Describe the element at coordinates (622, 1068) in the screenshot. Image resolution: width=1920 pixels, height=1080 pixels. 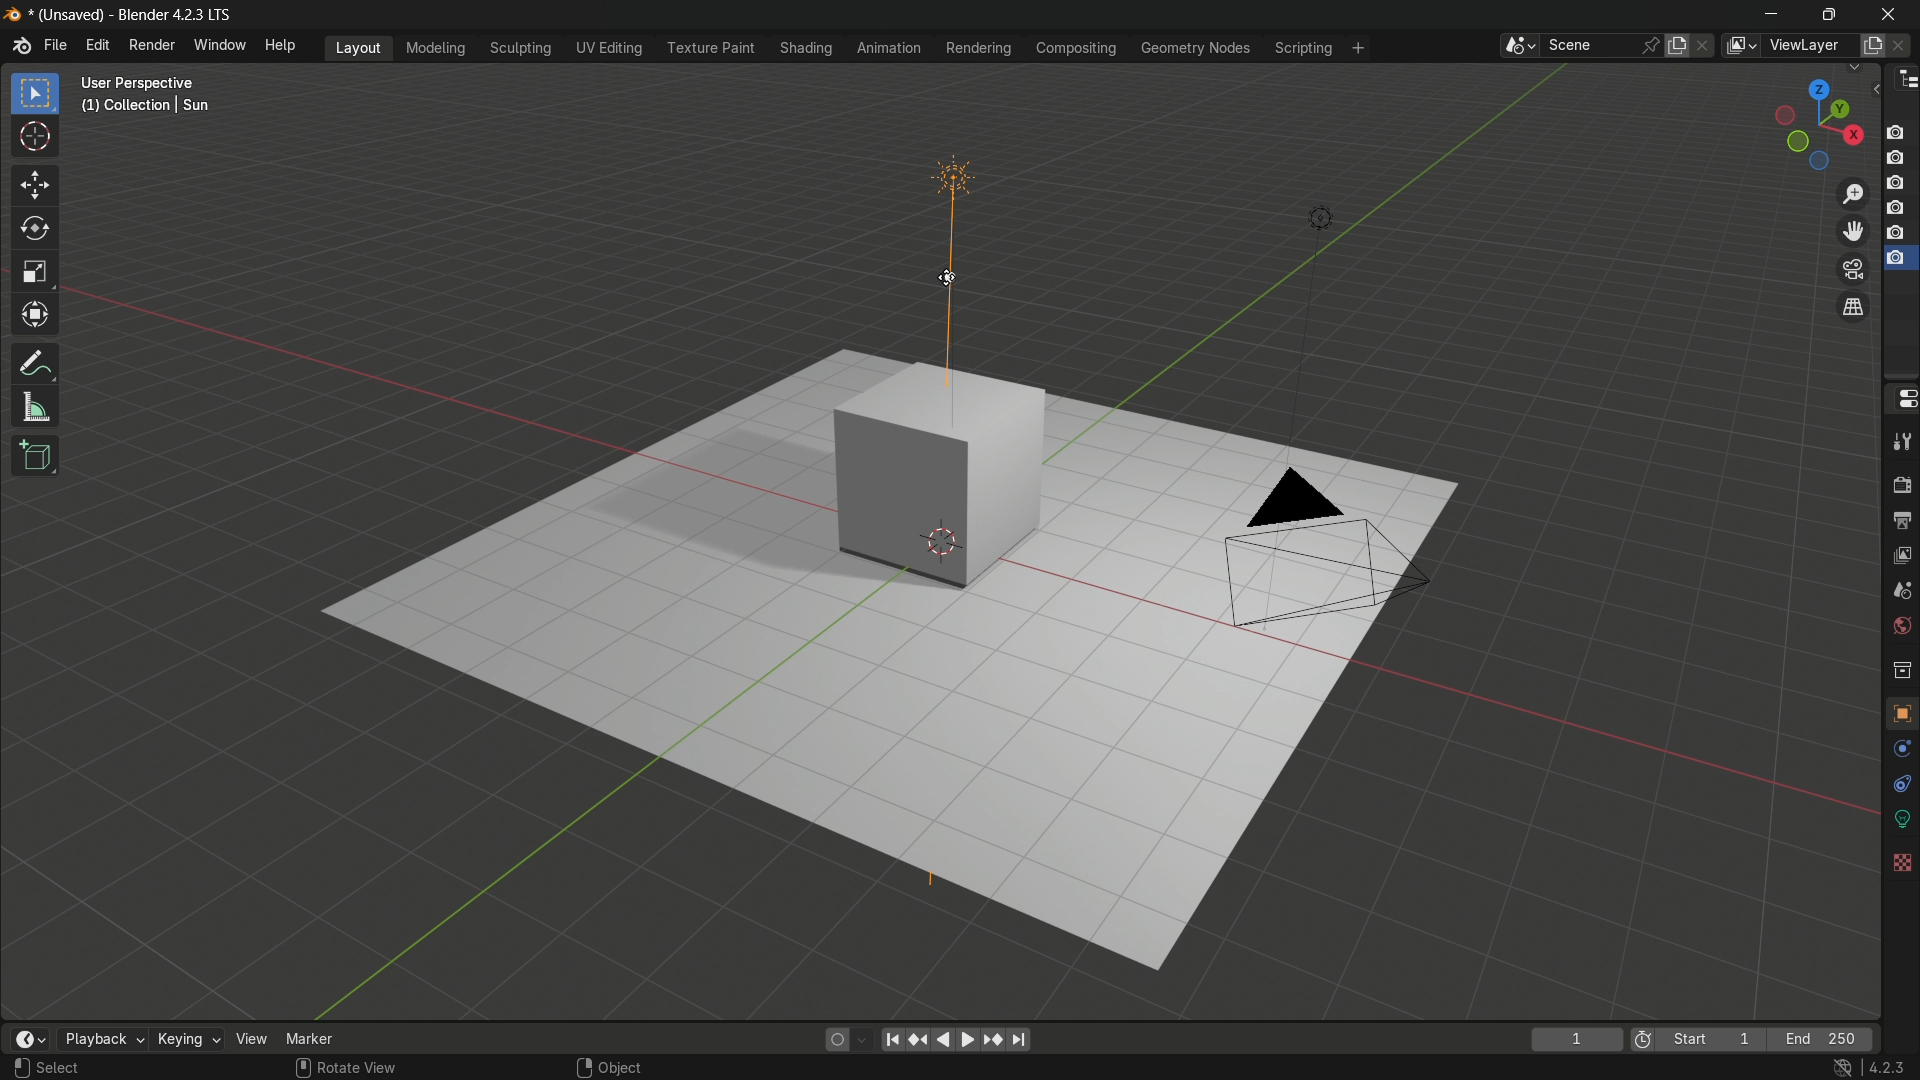
I see `object` at that location.